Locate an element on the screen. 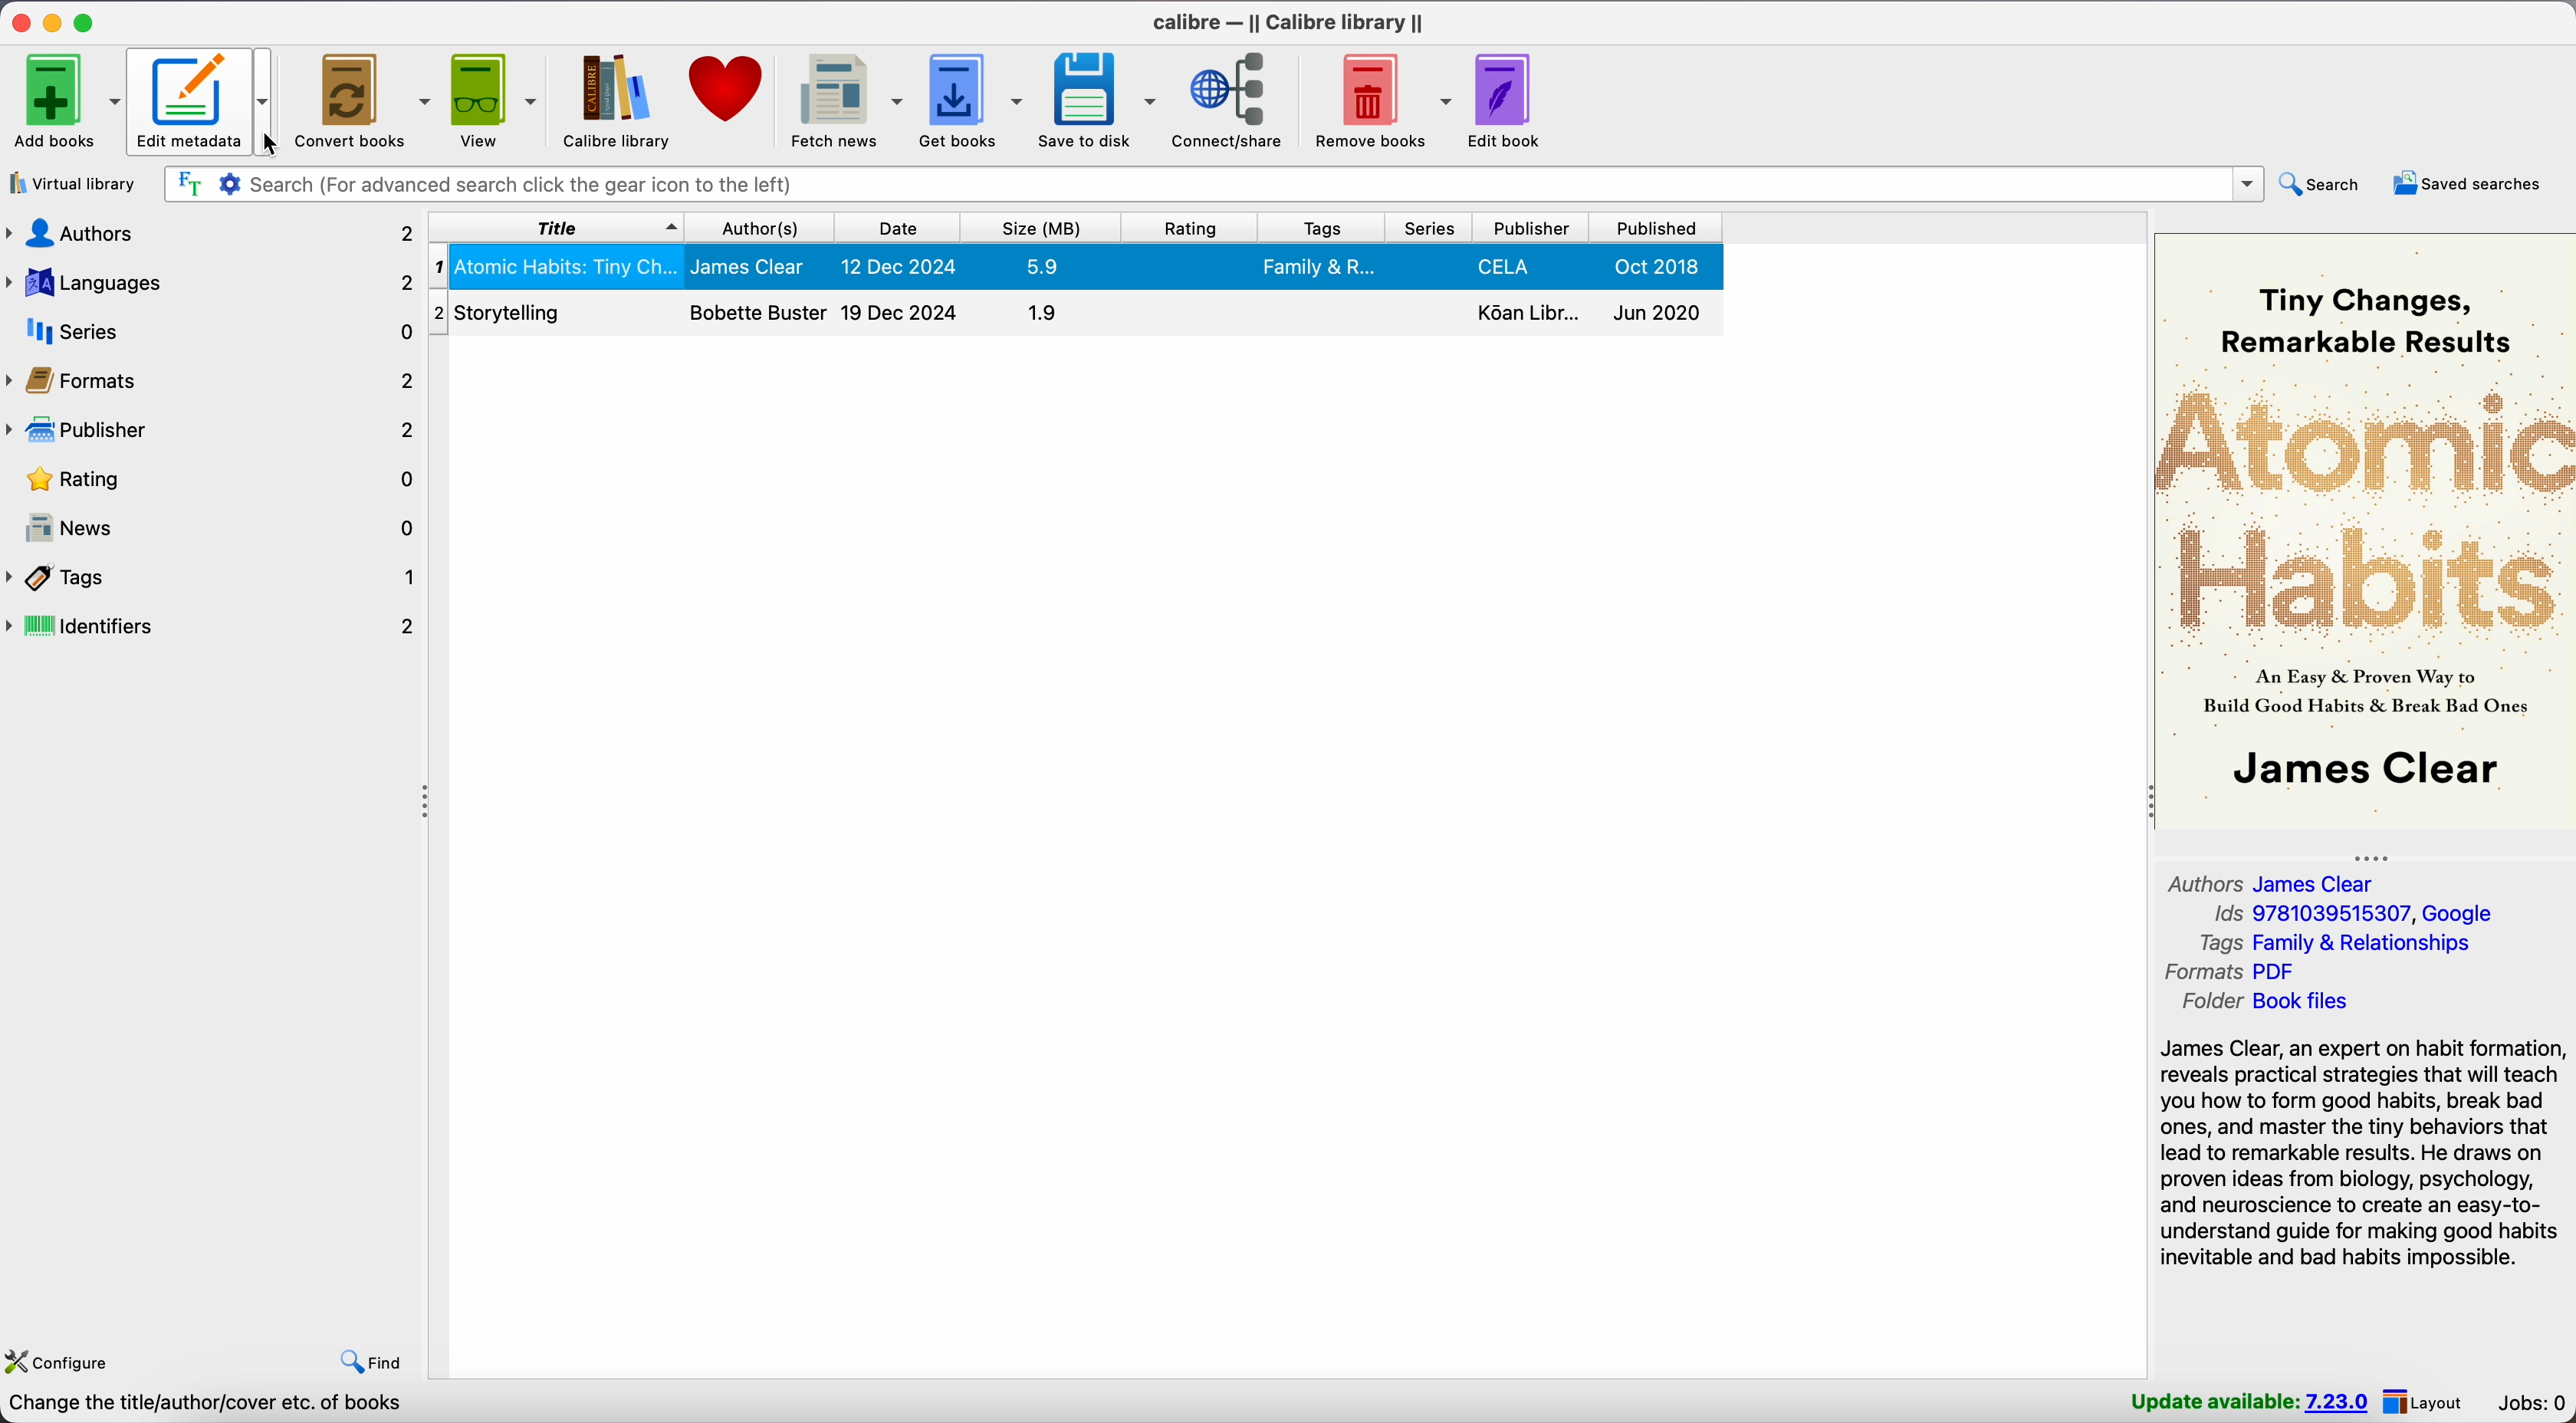 The width and height of the screenshot is (2576, 1423). series is located at coordinates (1426, 228).